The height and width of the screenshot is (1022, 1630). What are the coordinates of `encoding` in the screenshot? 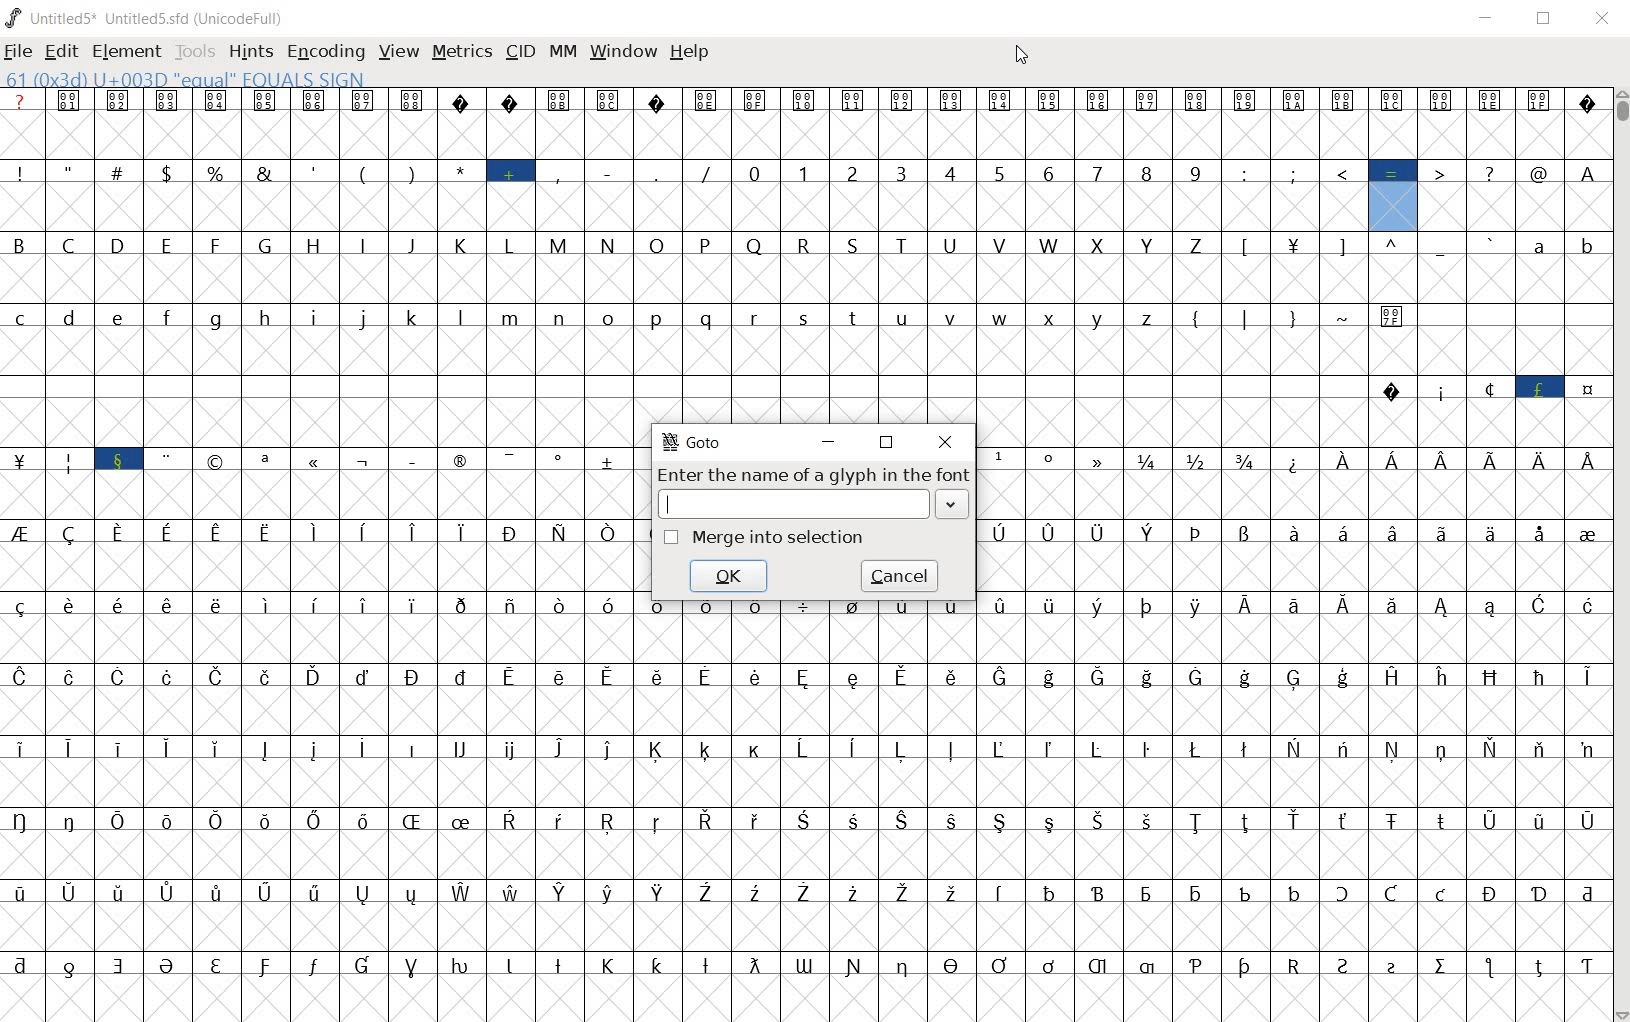 It's located at (325, 50).